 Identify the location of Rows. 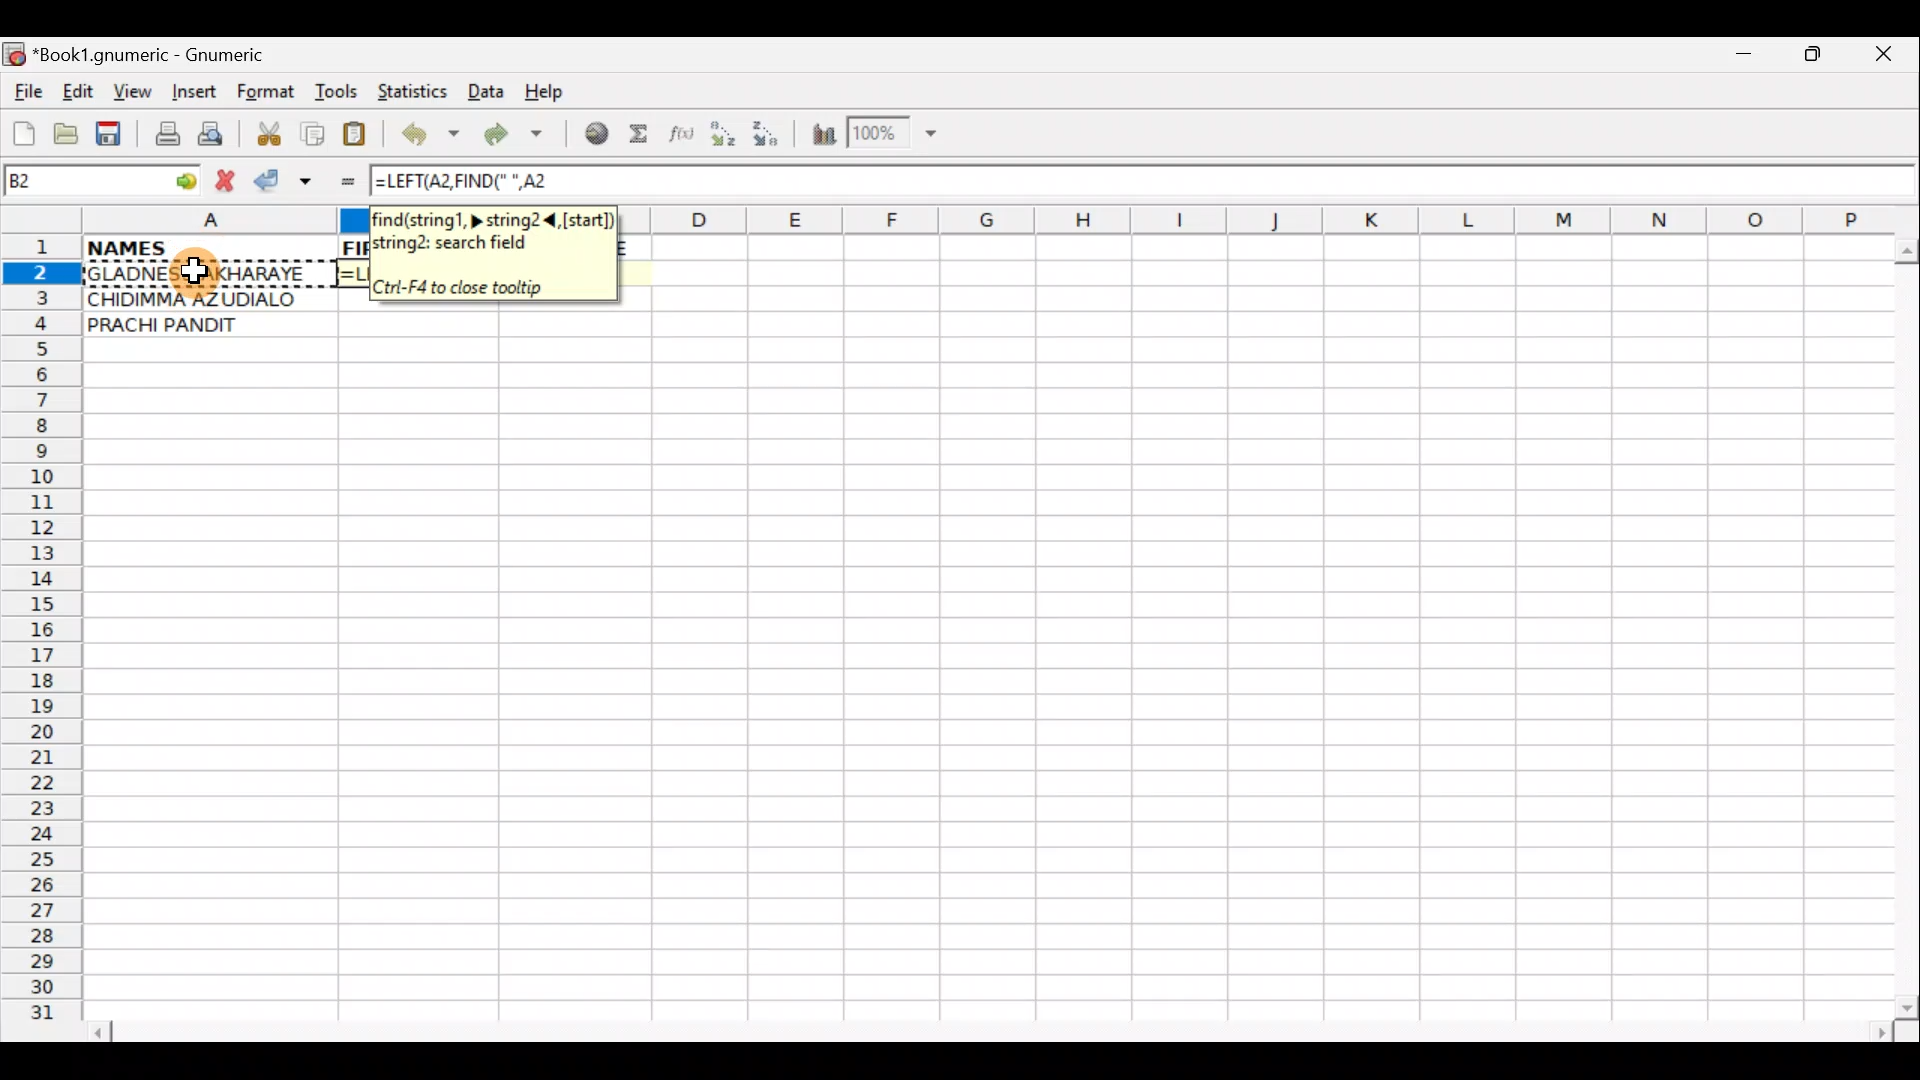
(42, 636).